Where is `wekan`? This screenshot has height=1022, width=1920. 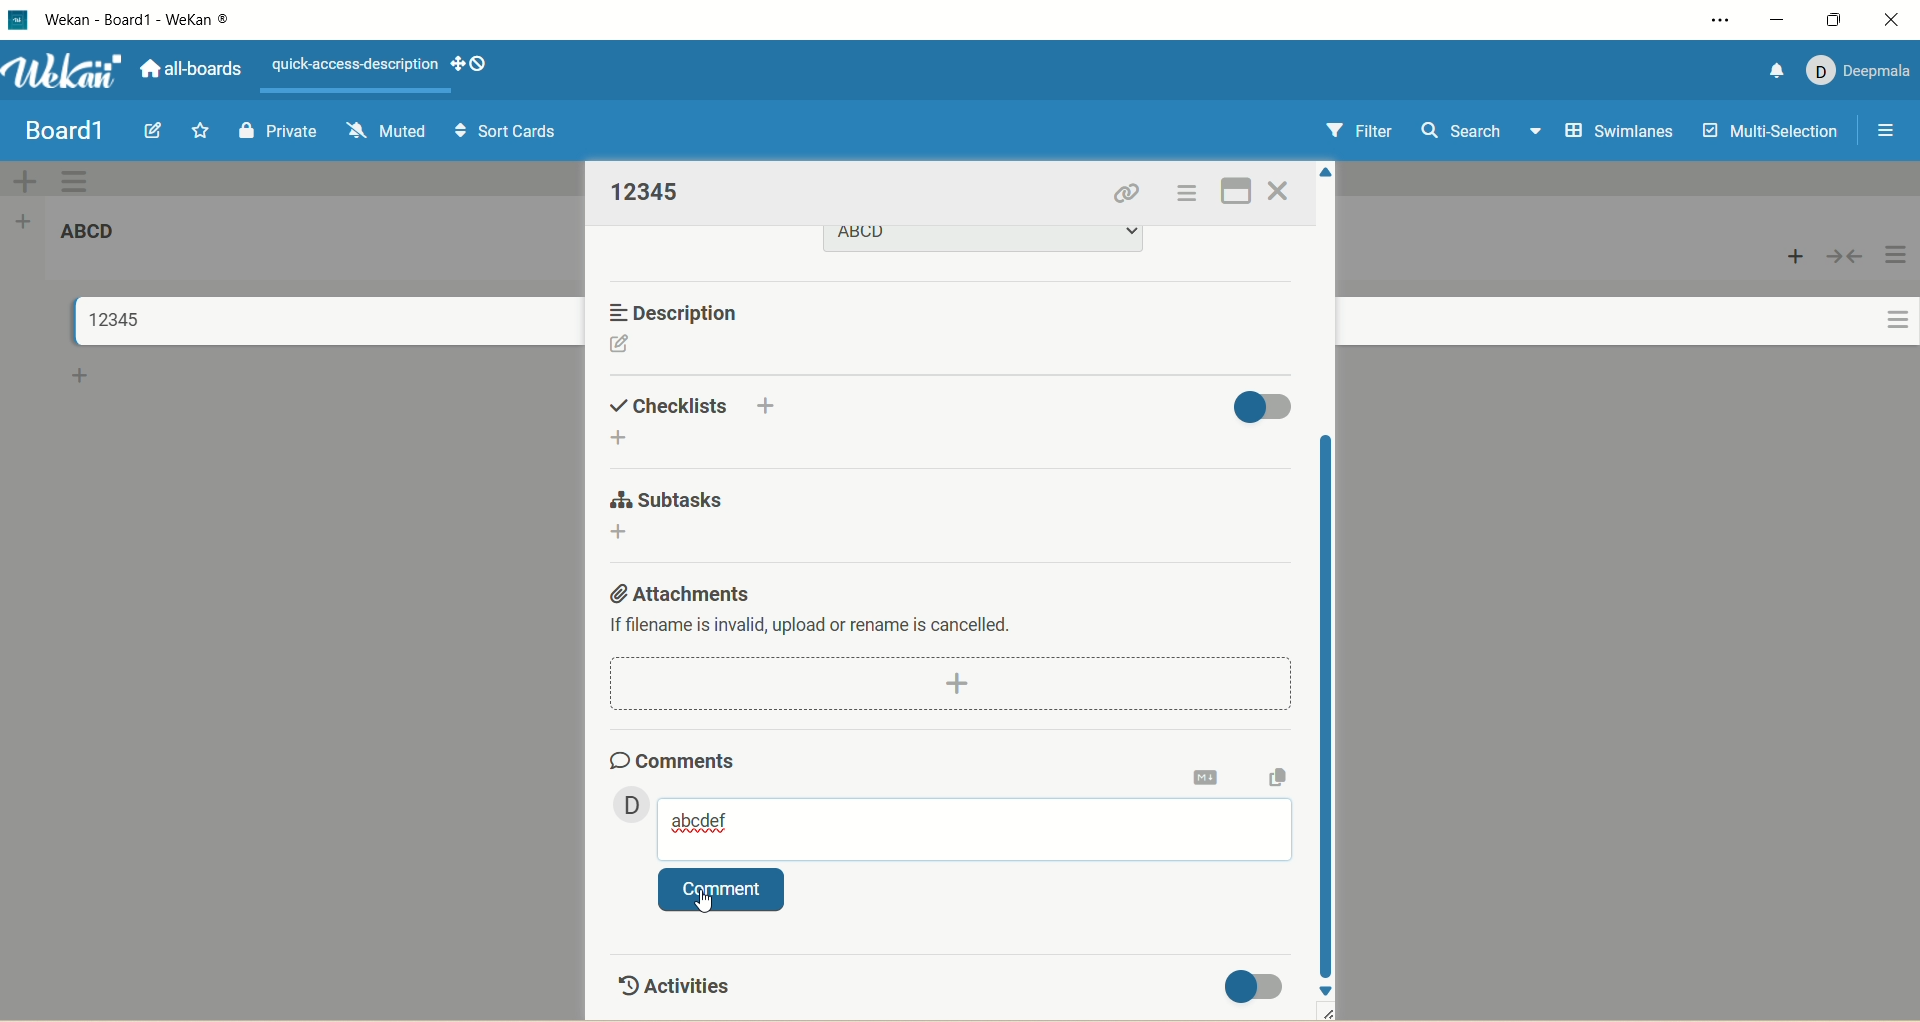 wekan is located at coordinates (65, 74).